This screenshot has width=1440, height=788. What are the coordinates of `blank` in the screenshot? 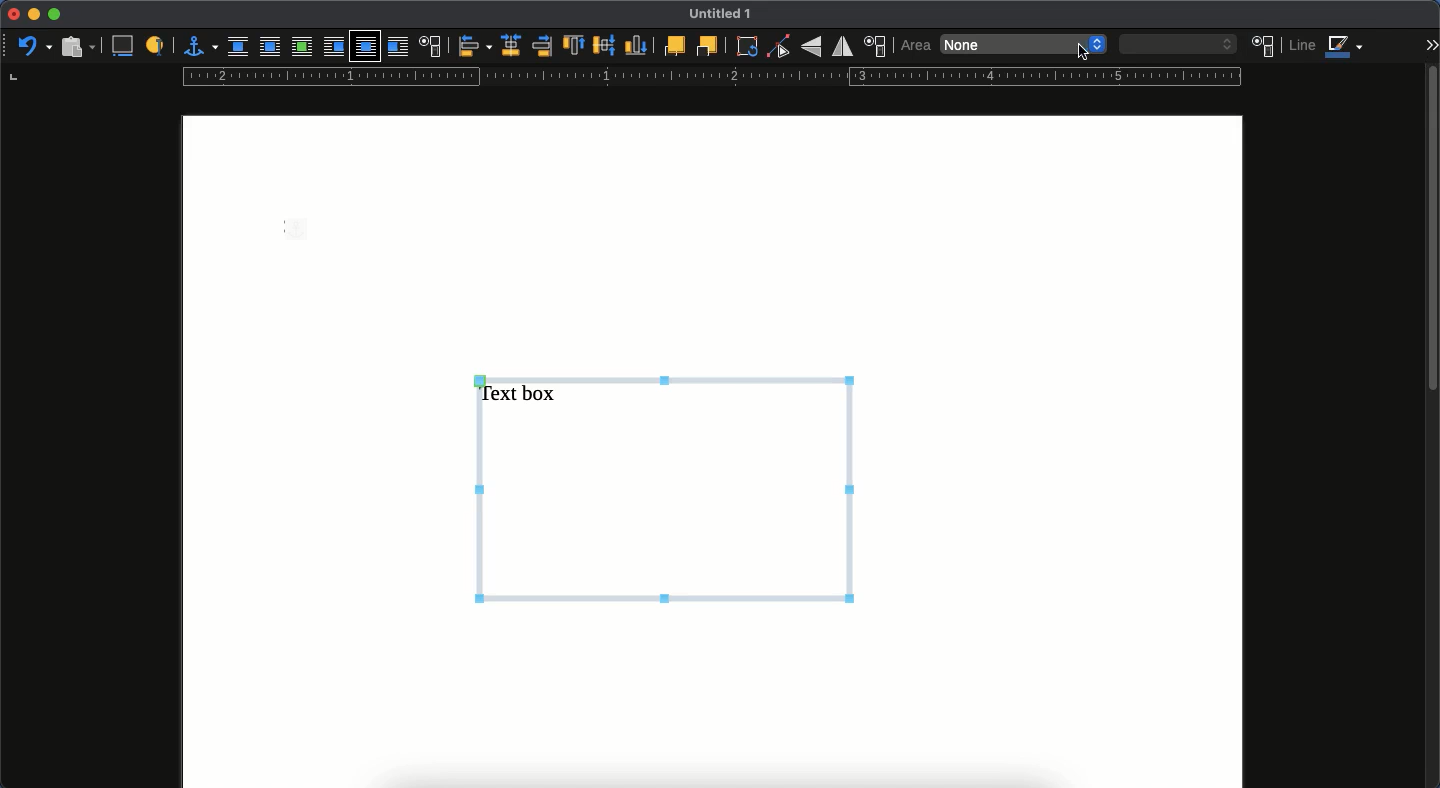 It's located at (1177, 43).